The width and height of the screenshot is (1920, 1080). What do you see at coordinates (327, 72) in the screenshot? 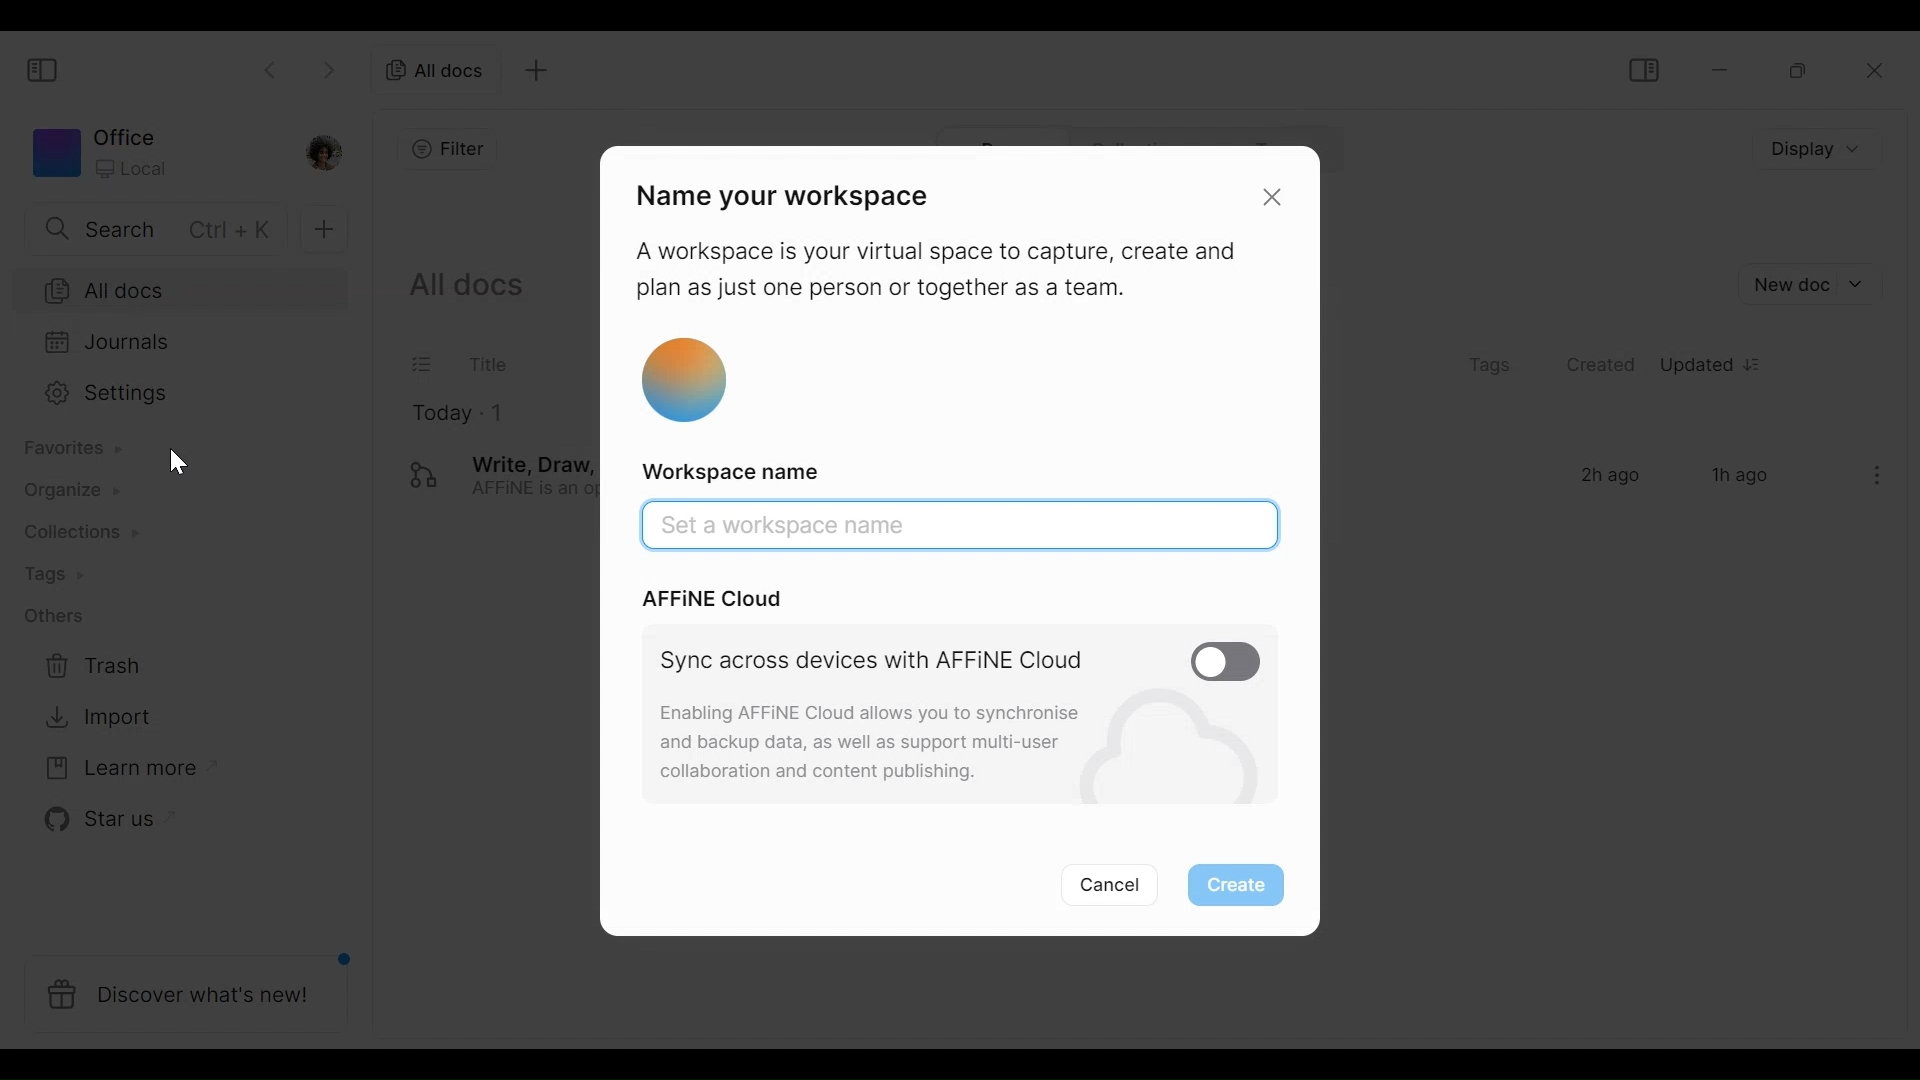
I see `Go forward` at bounding box center [327, 72].